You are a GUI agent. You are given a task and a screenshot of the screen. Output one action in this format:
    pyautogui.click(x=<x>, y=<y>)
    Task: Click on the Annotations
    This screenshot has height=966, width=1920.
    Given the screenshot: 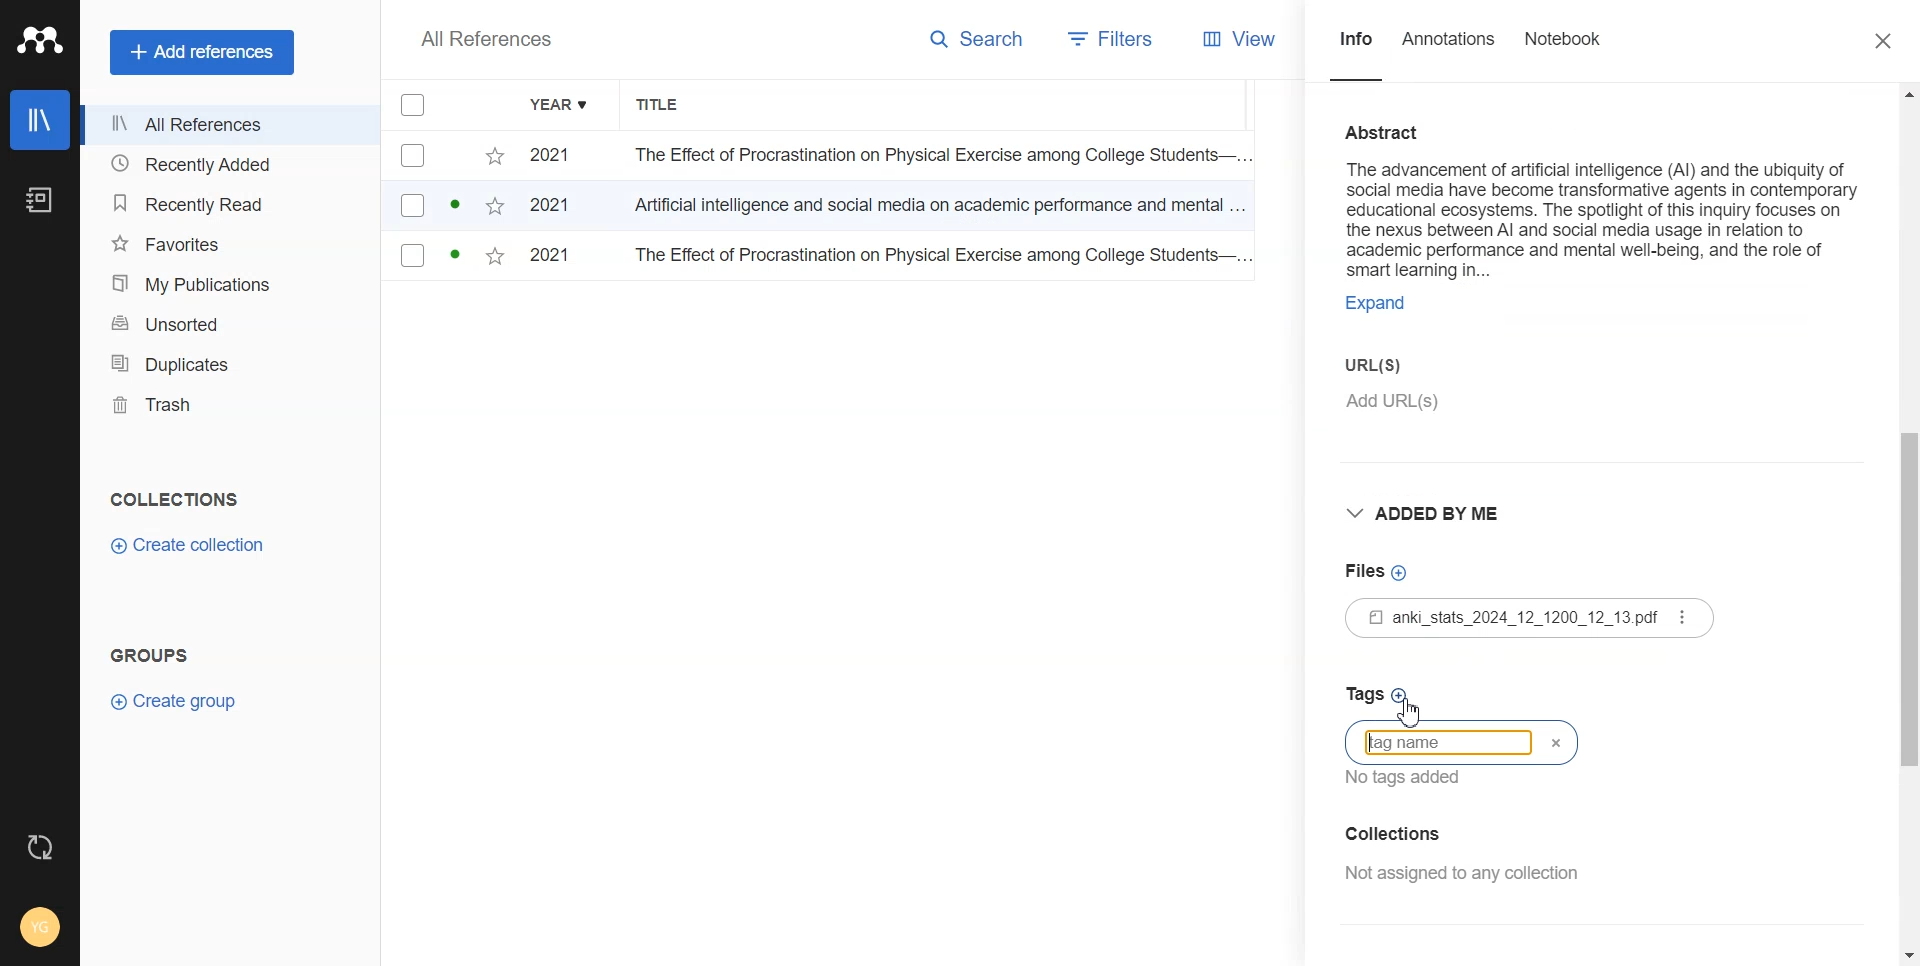 What is the action you would take?
    pyautogui.click(x=1450, y=51)
    